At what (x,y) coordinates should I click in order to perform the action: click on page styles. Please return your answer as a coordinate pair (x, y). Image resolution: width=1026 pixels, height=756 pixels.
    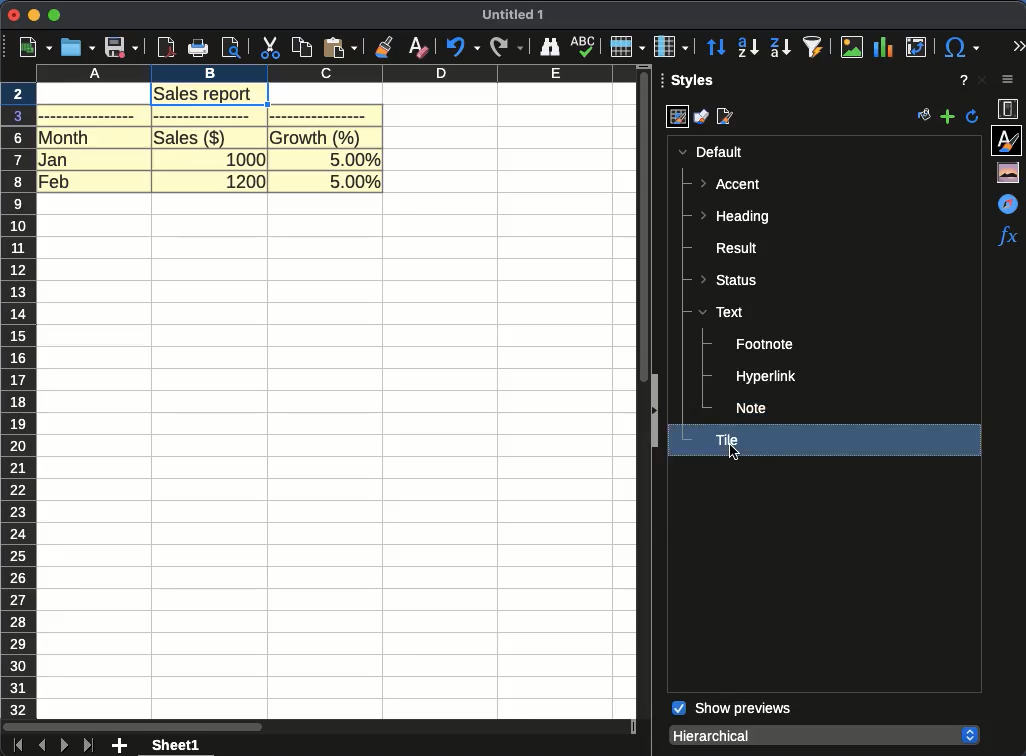
    Looking at the image, I should click on (728, 117).